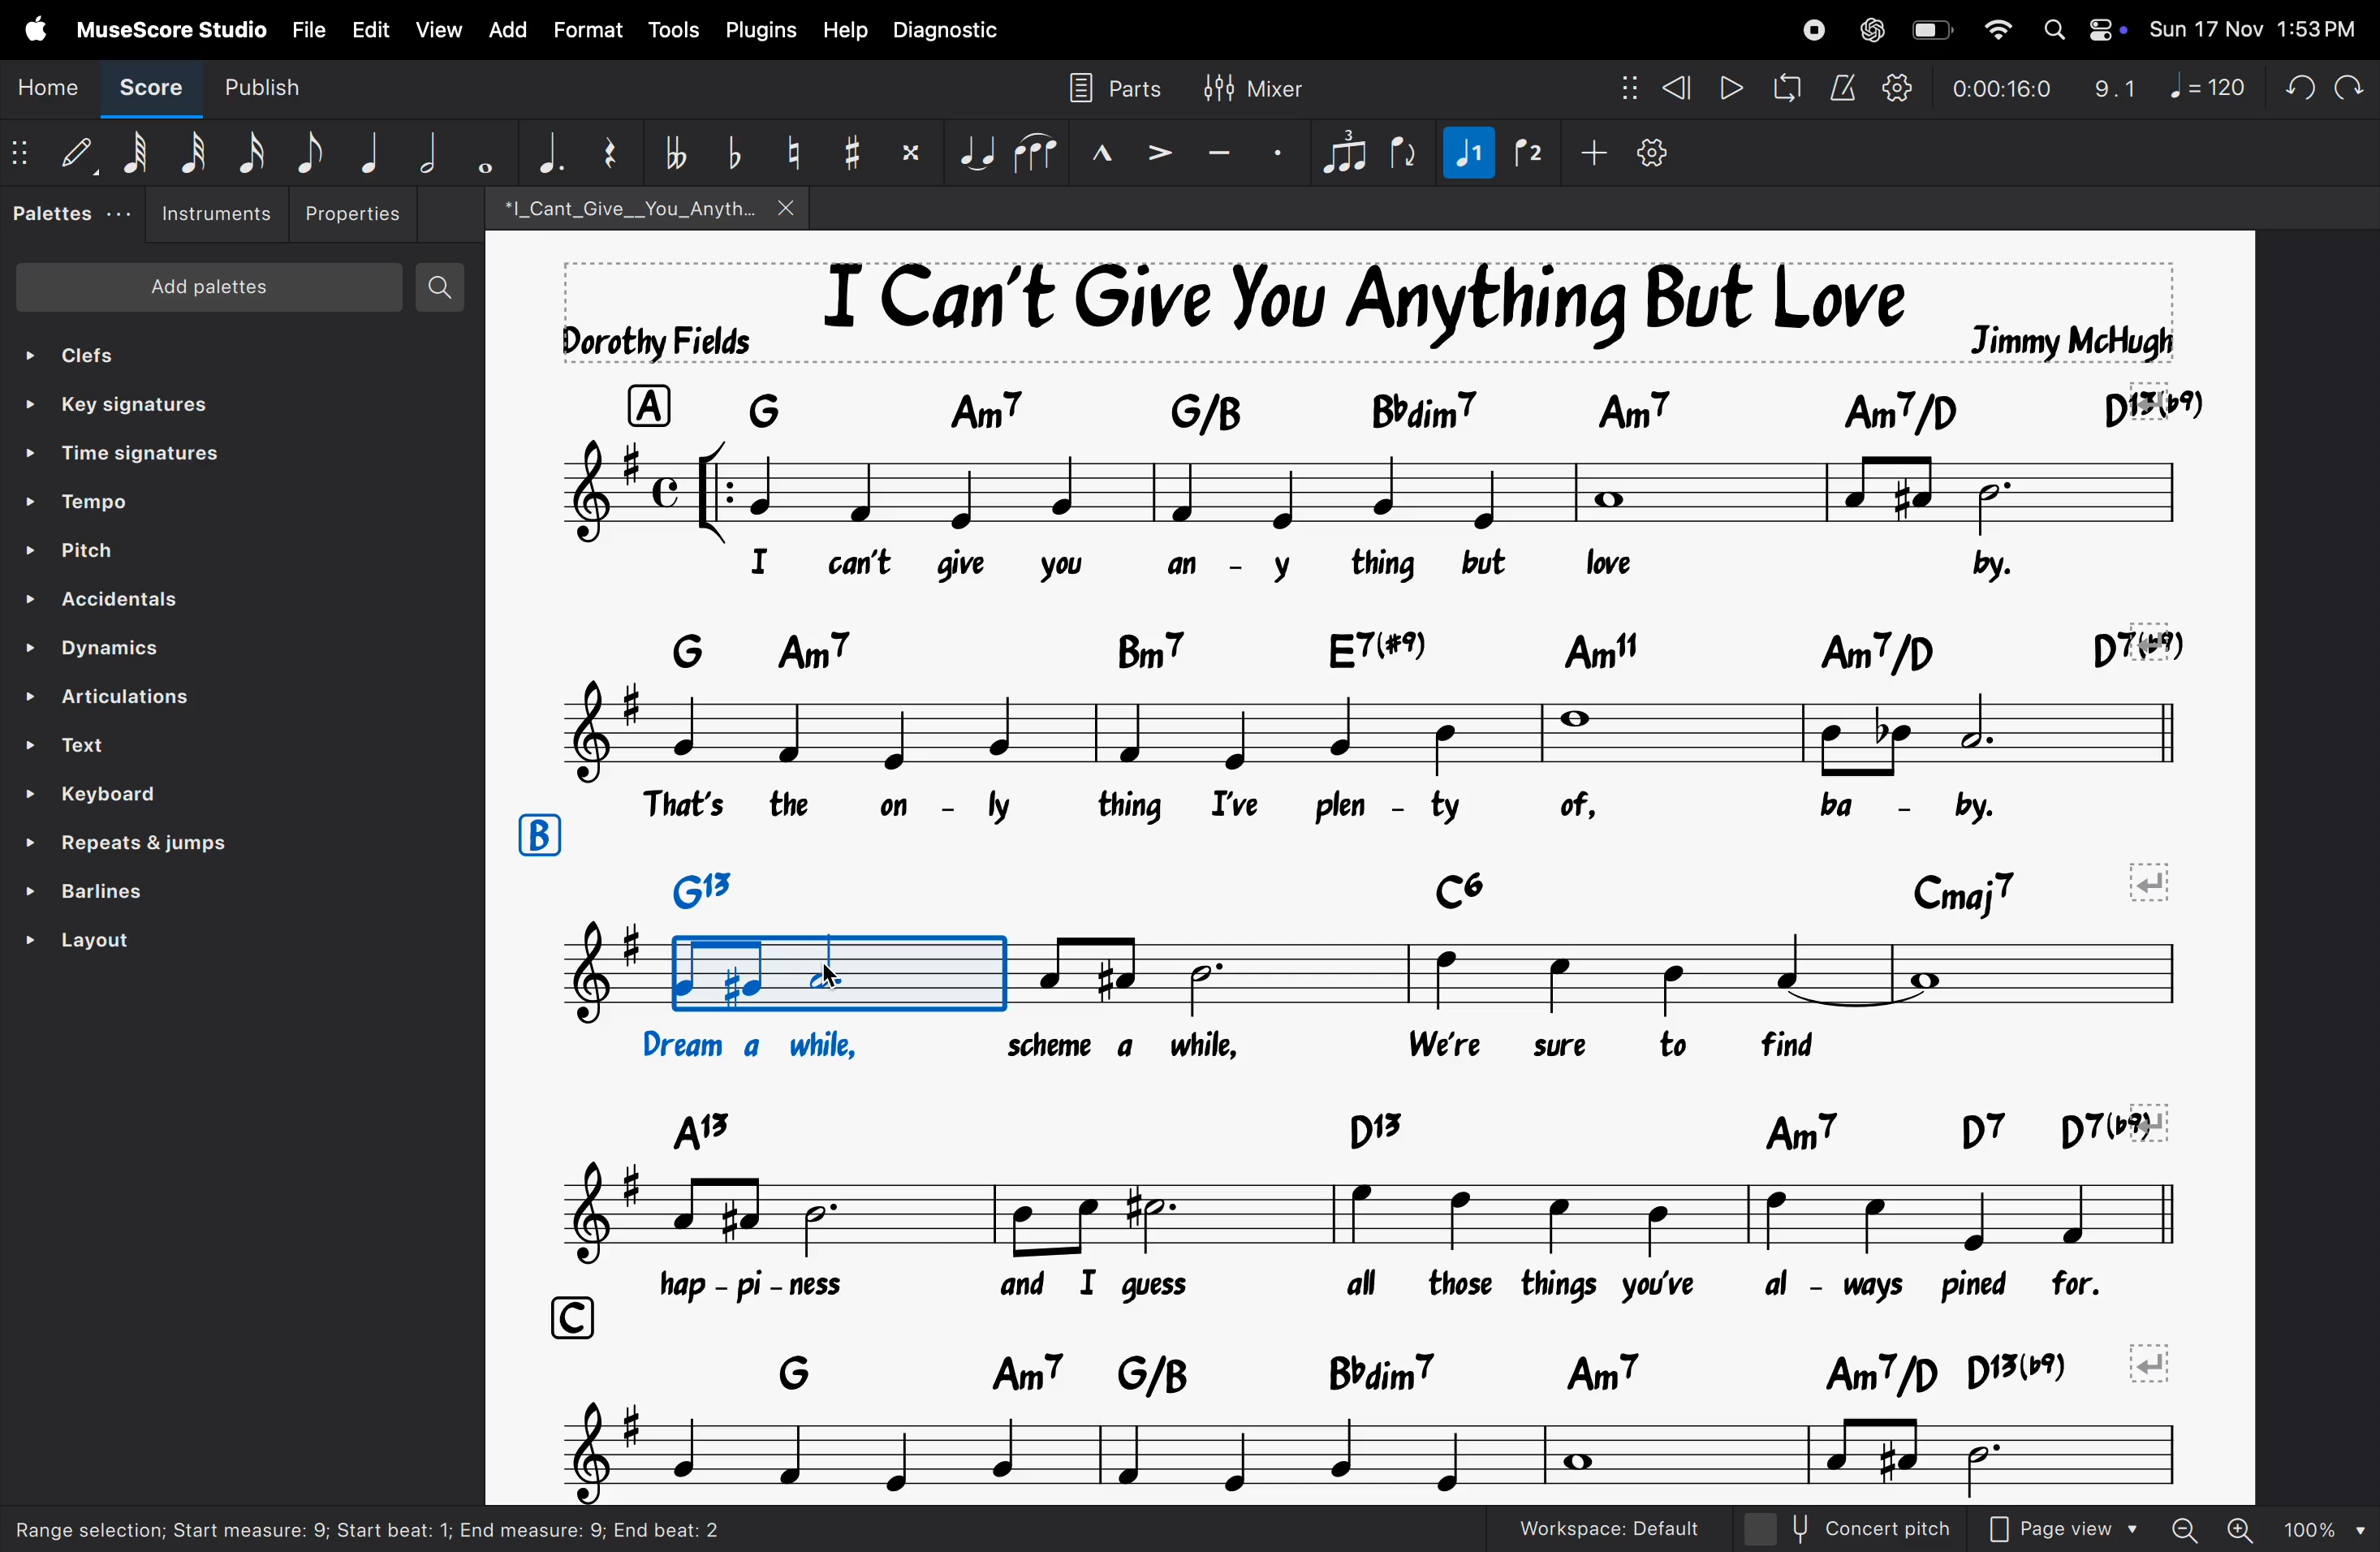  I want to click on palettes, so click(64, 217).